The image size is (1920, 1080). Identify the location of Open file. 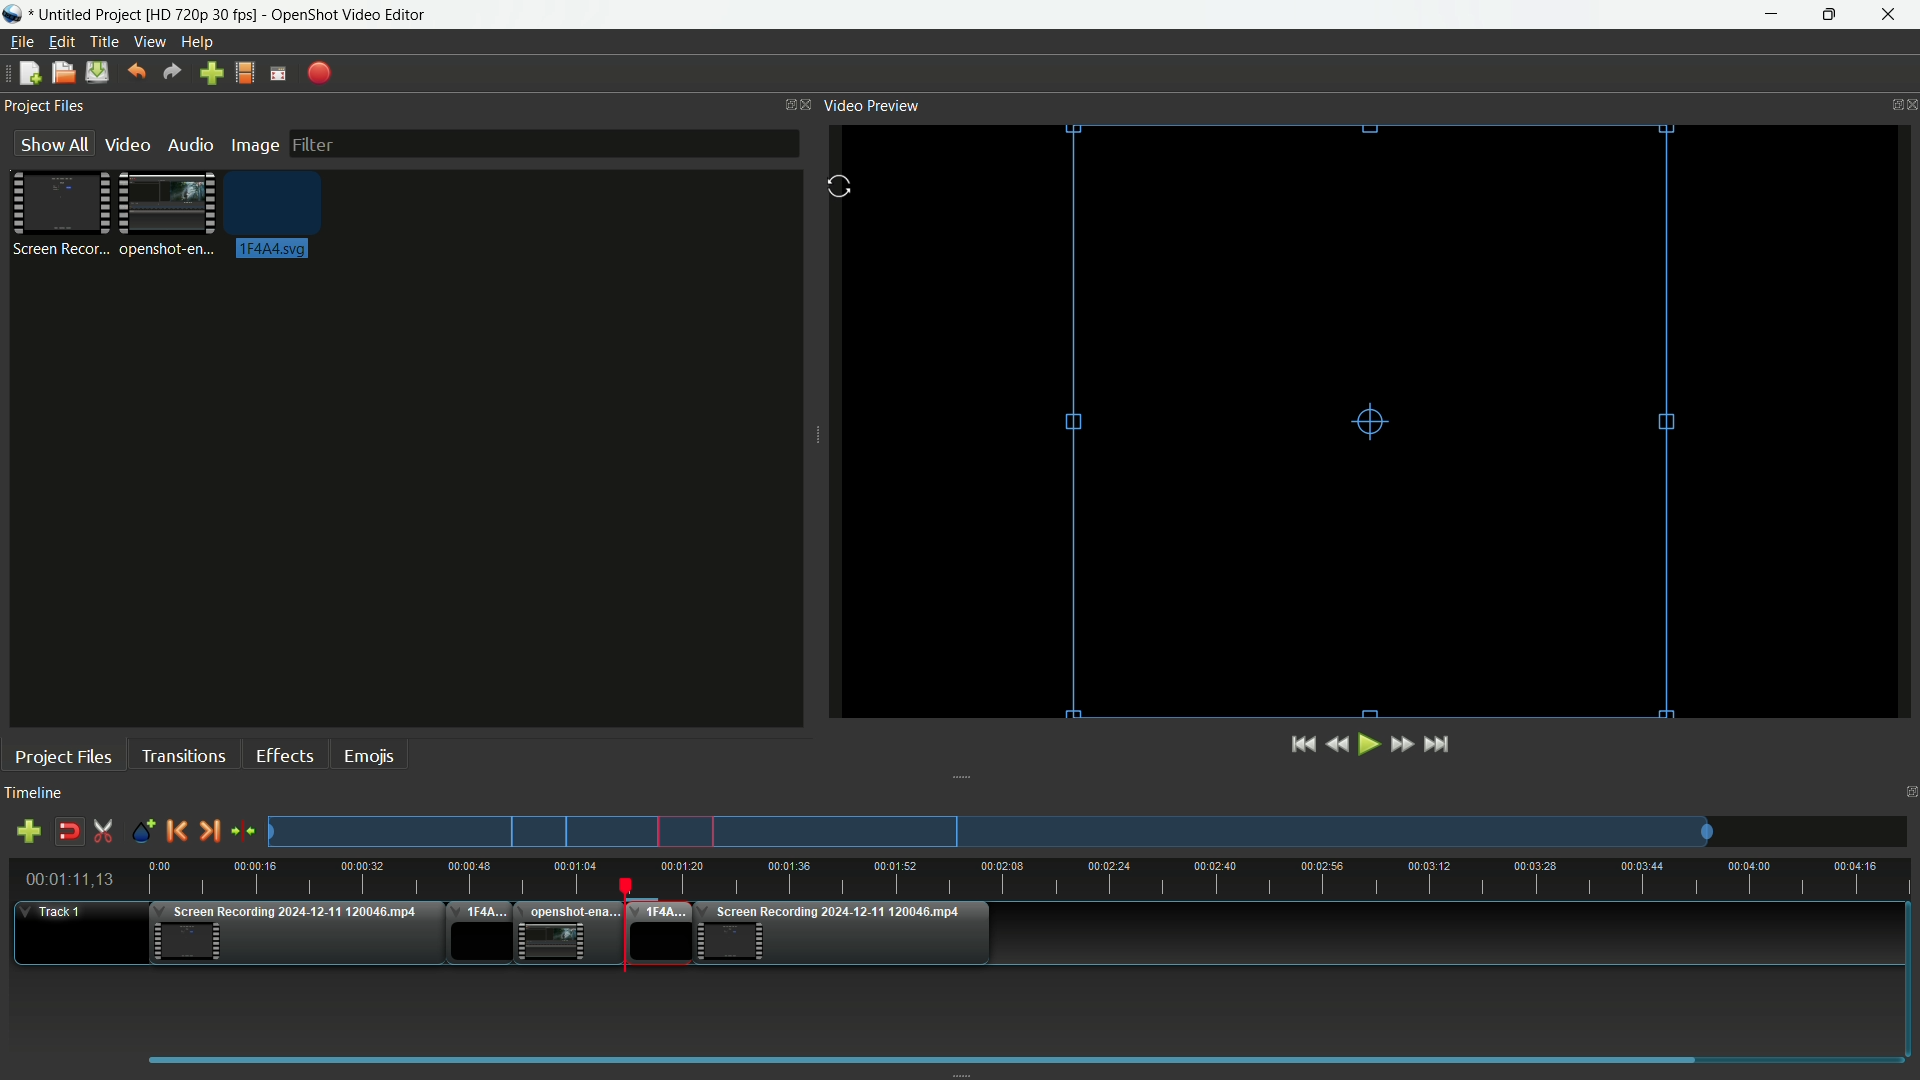
(62, 75).